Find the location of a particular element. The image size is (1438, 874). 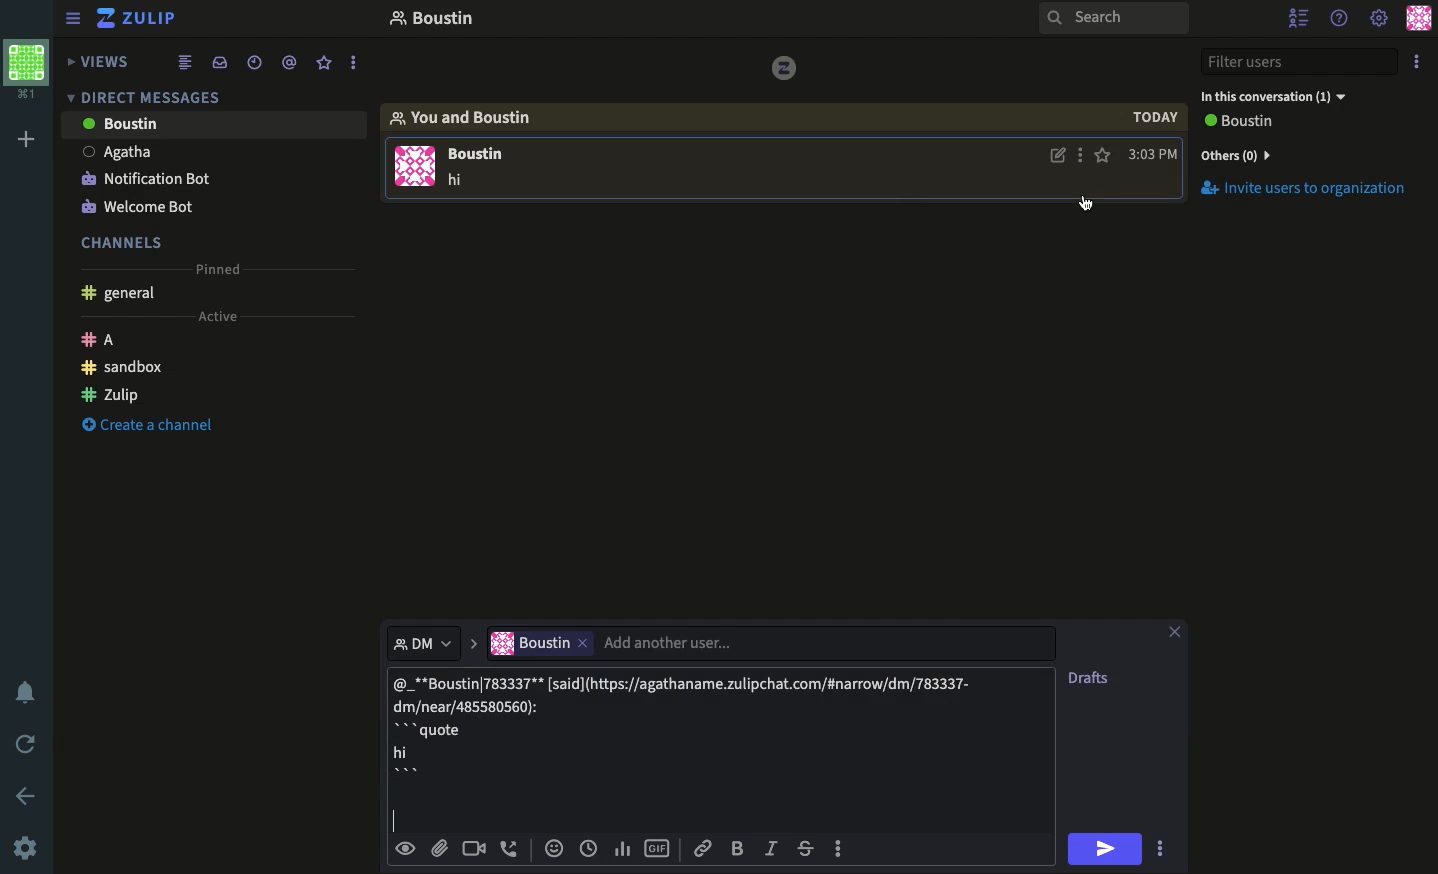

Bol is located at coordinates (741, 849).